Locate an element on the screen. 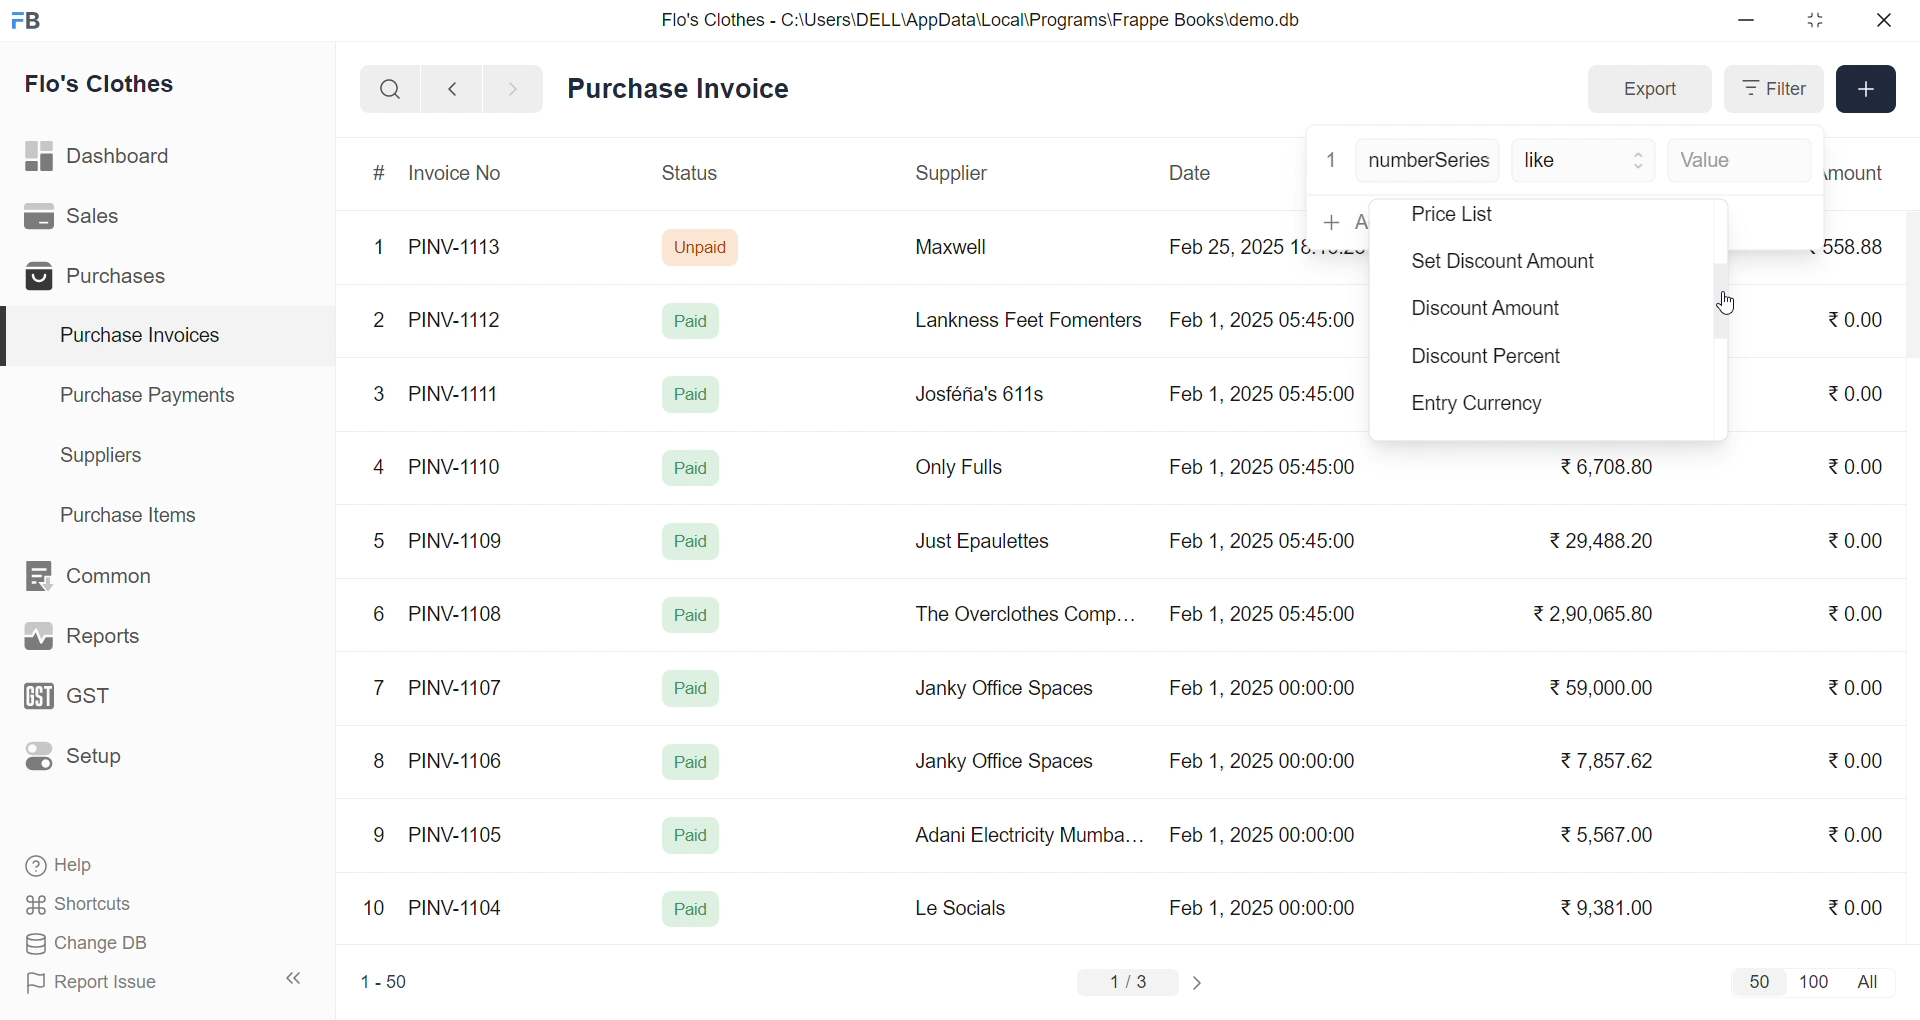  ₹9,381.00 is located at coordinates (1607, 908).